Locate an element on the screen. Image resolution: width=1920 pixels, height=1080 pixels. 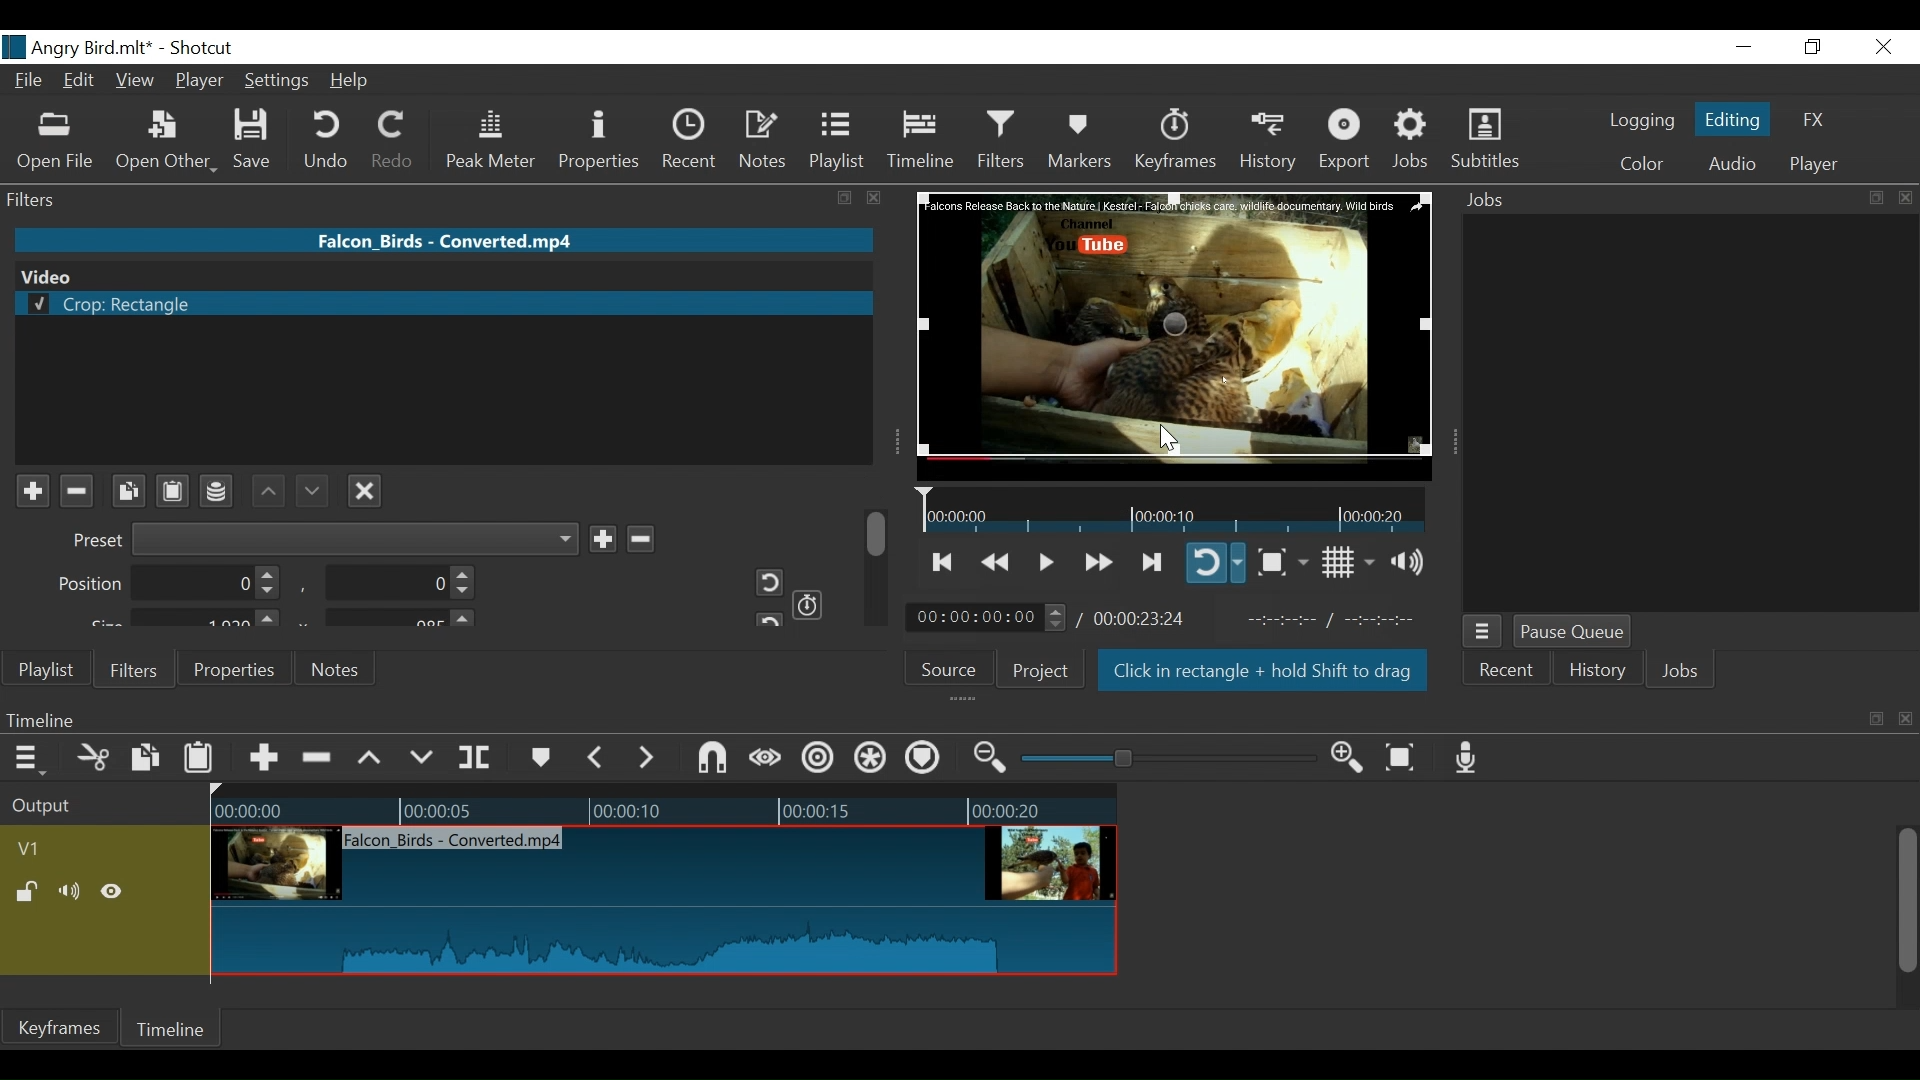
scroll bar is located at coordinates (878, 532).